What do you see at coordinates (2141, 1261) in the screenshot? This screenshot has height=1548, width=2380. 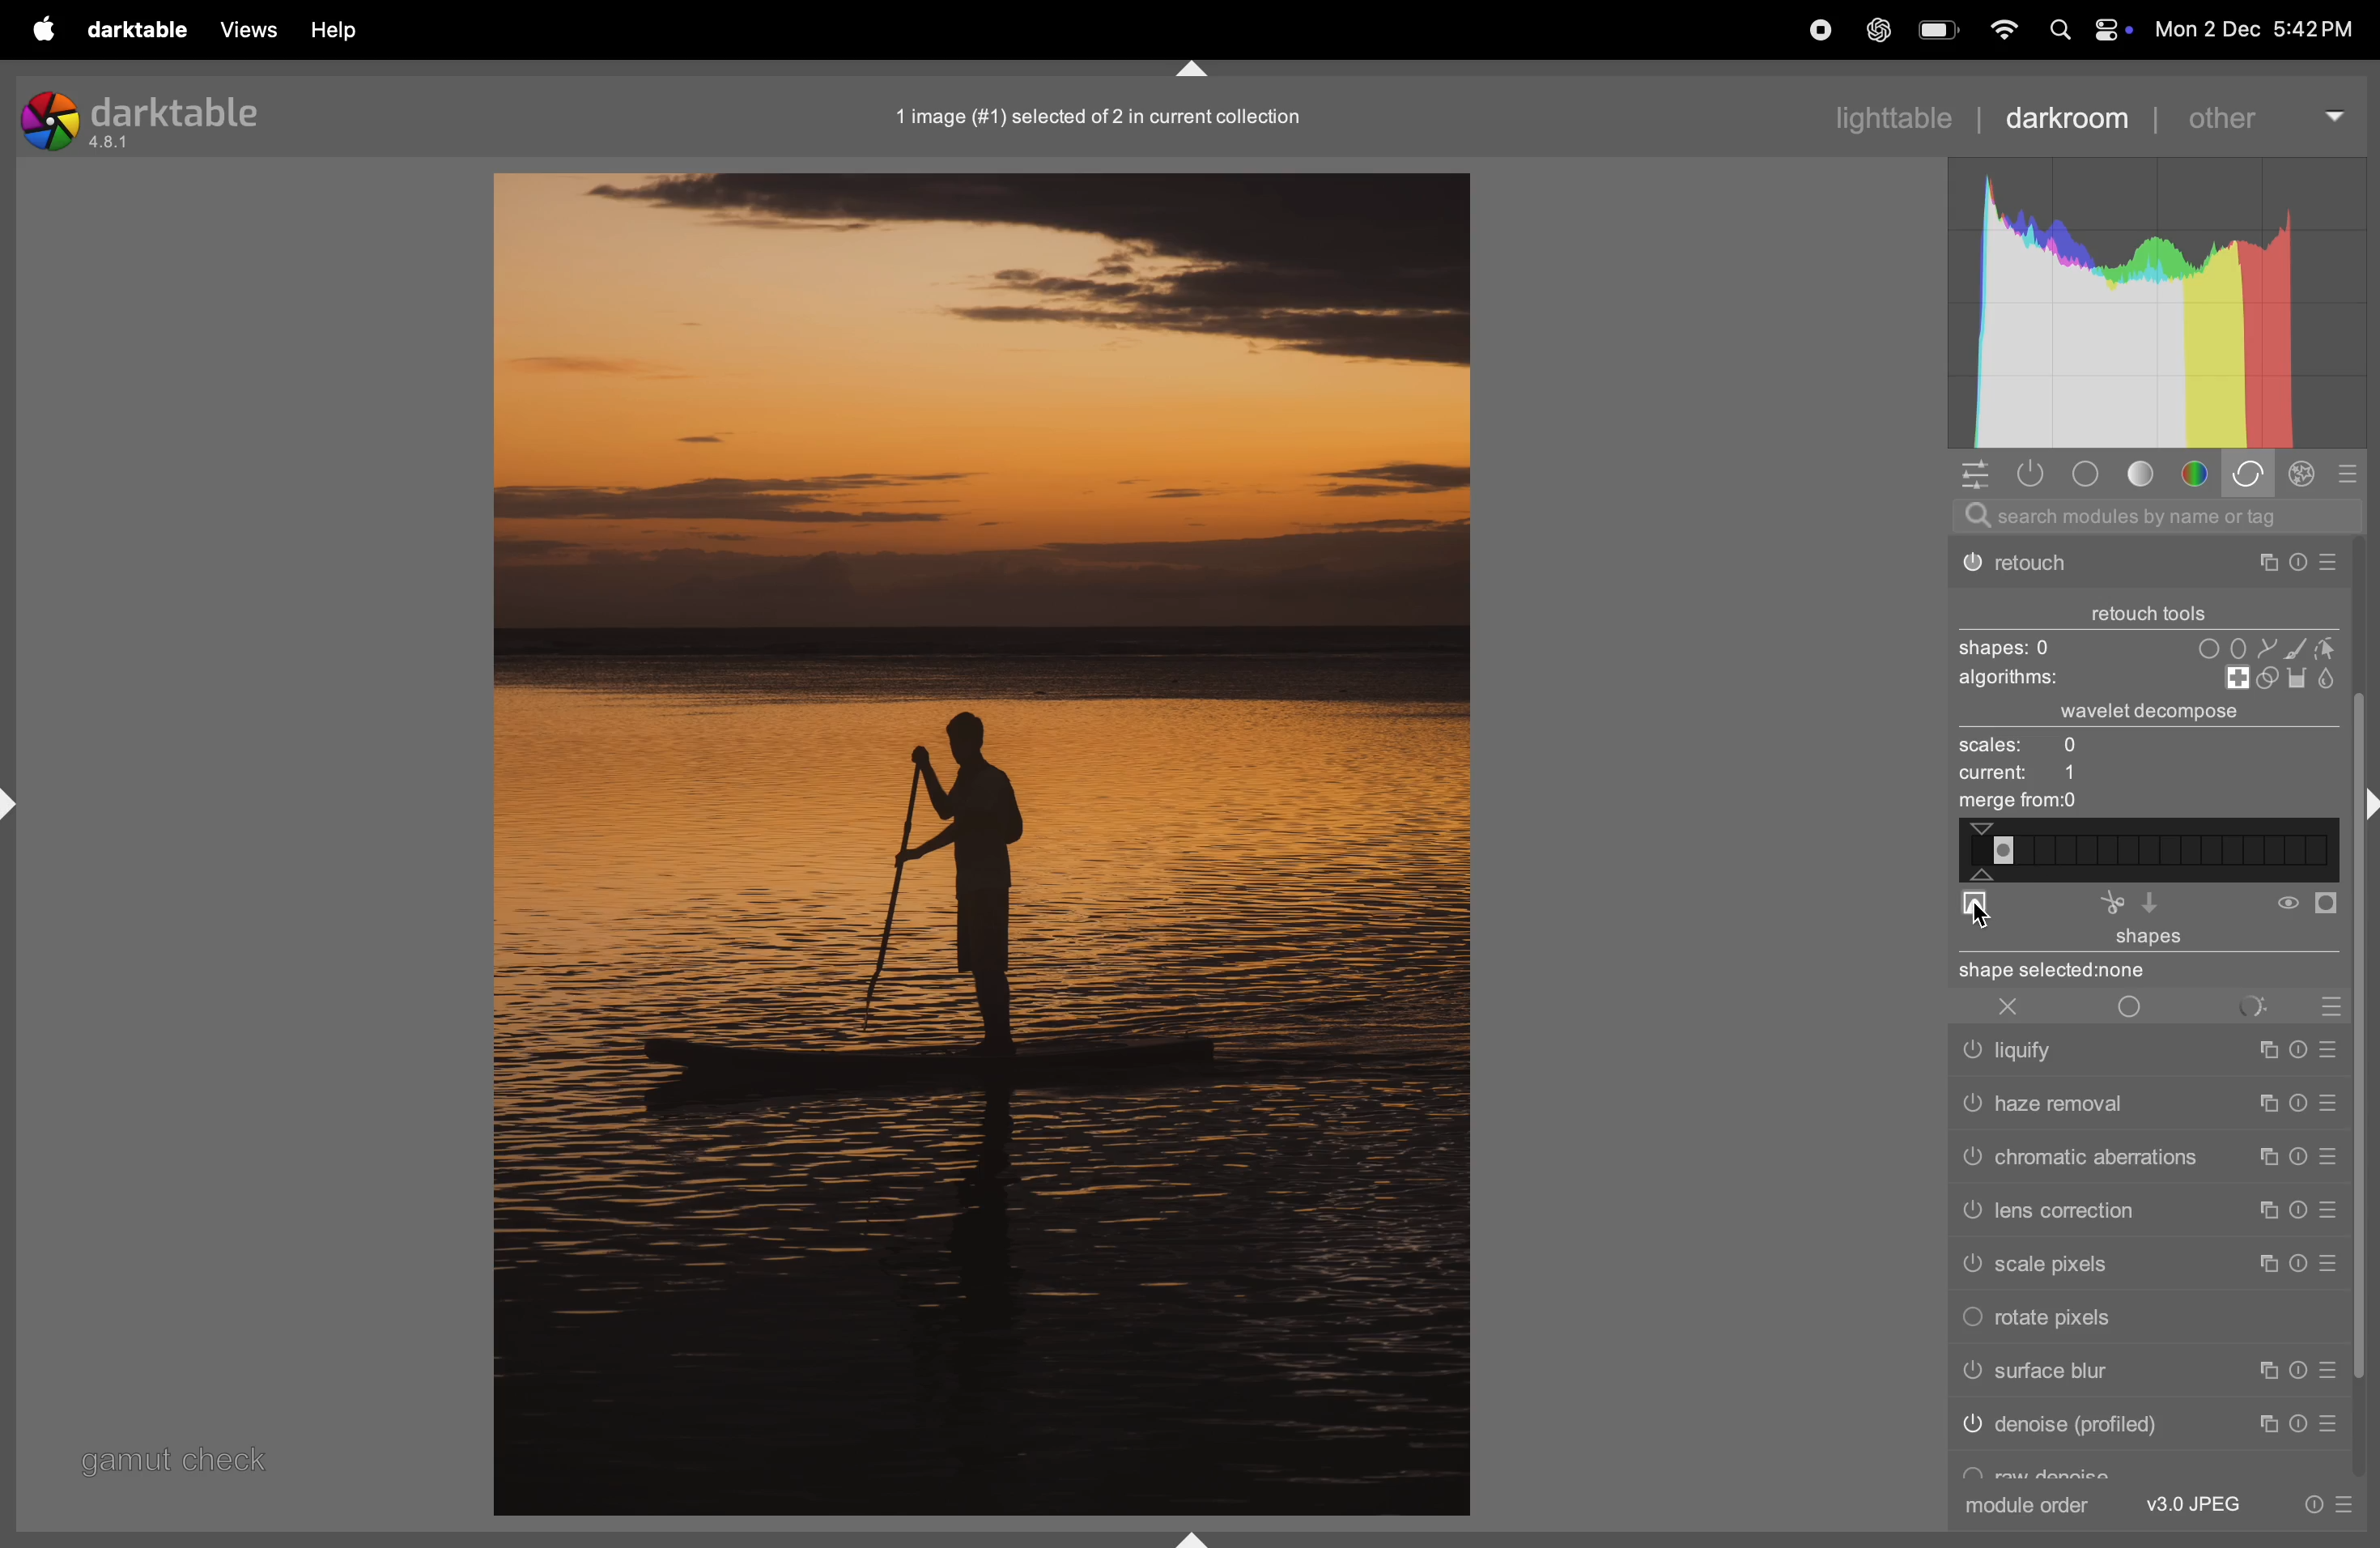 I see `scale pixels` at bounding box center [2141, 1261].